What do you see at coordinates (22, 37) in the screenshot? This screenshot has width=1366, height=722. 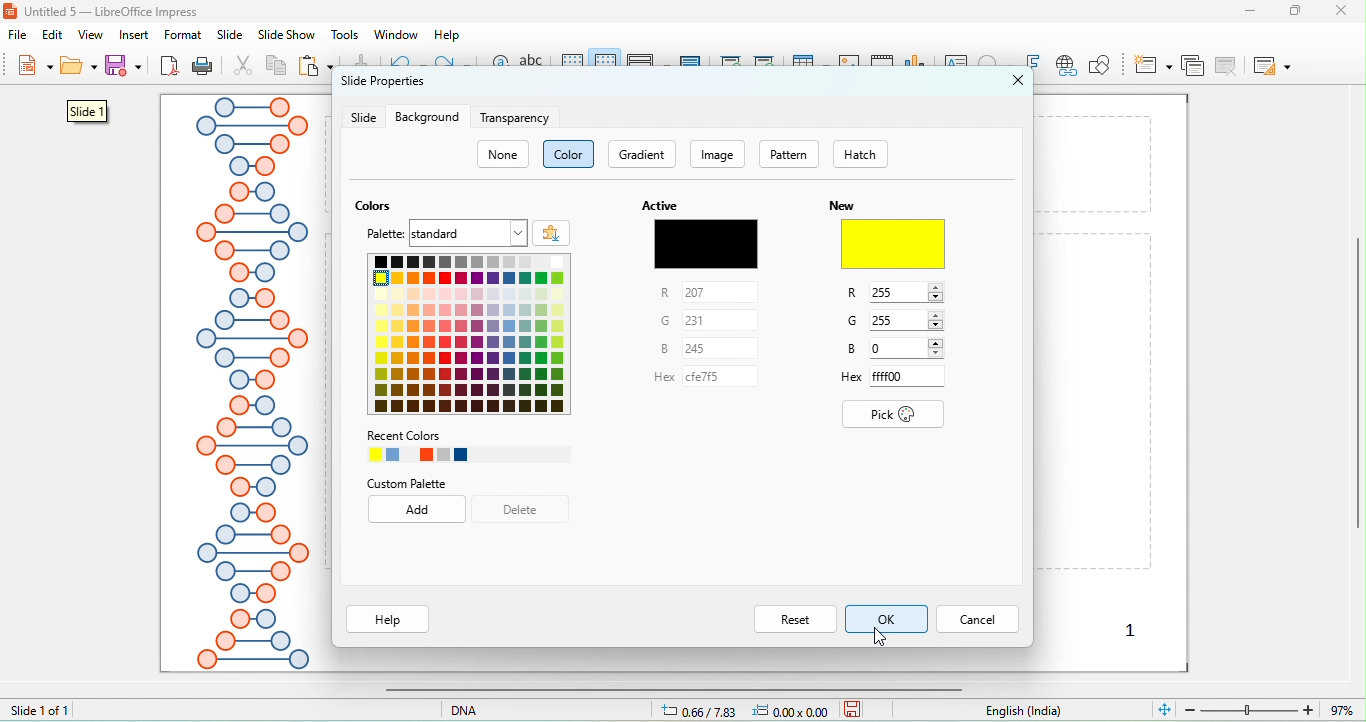 I see `file` at bounding box center [22, 37].